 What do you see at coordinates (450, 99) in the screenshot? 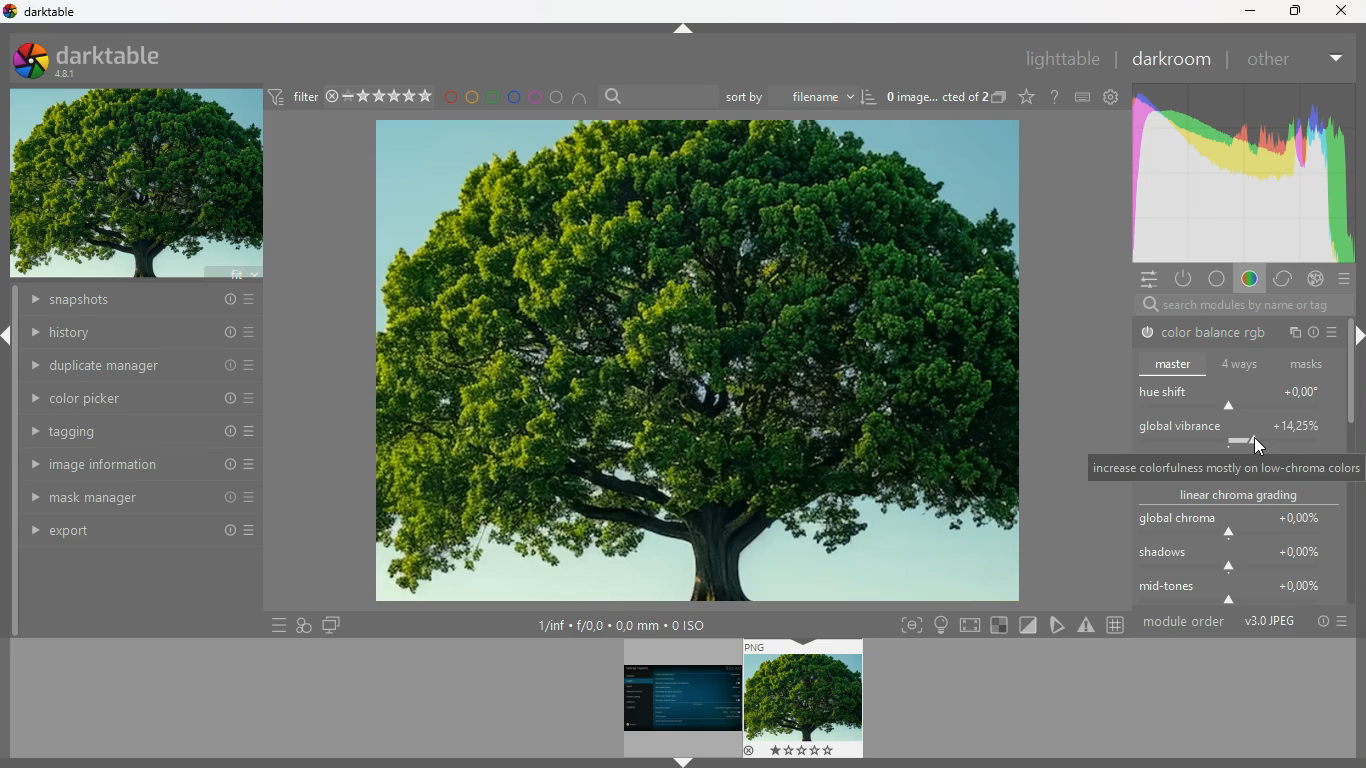
I see `red` at bounding box center [450, 99].